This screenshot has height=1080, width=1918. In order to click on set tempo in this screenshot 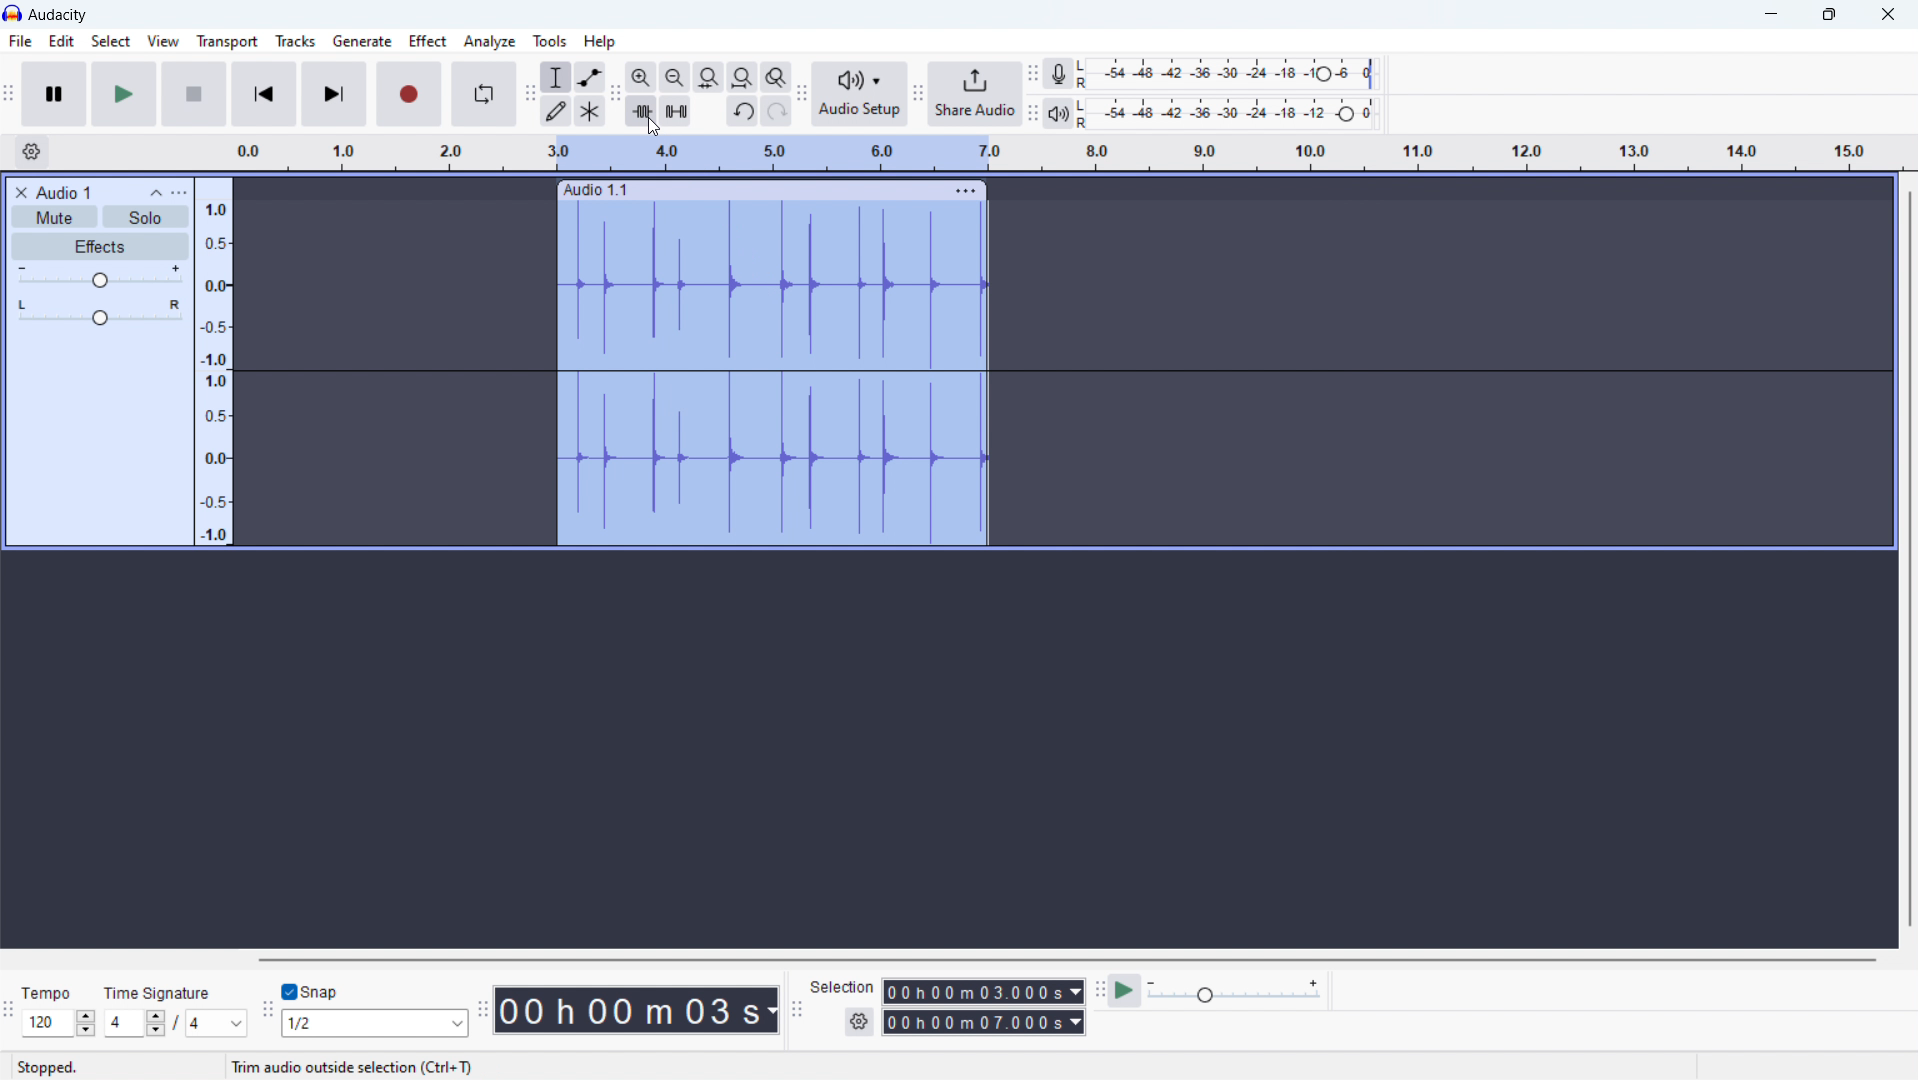, I will do `click(59, 1023)`.